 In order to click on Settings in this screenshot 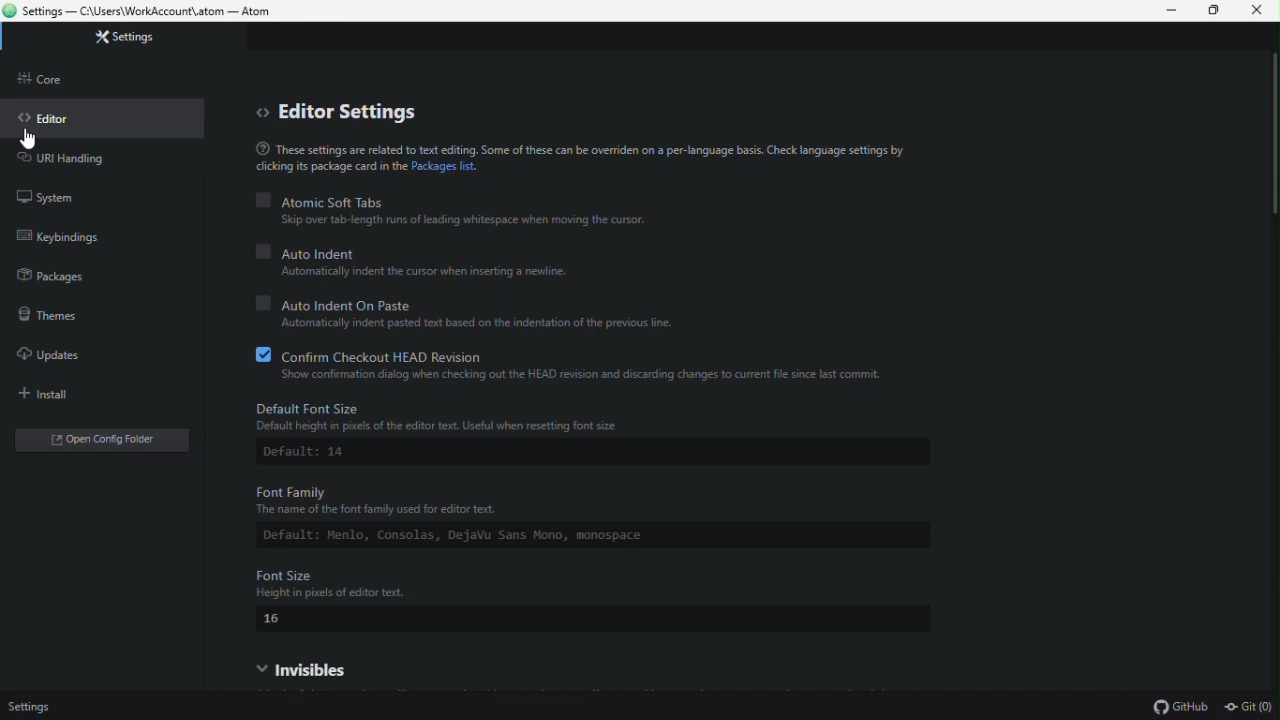, I will do `click(38, 706)`.